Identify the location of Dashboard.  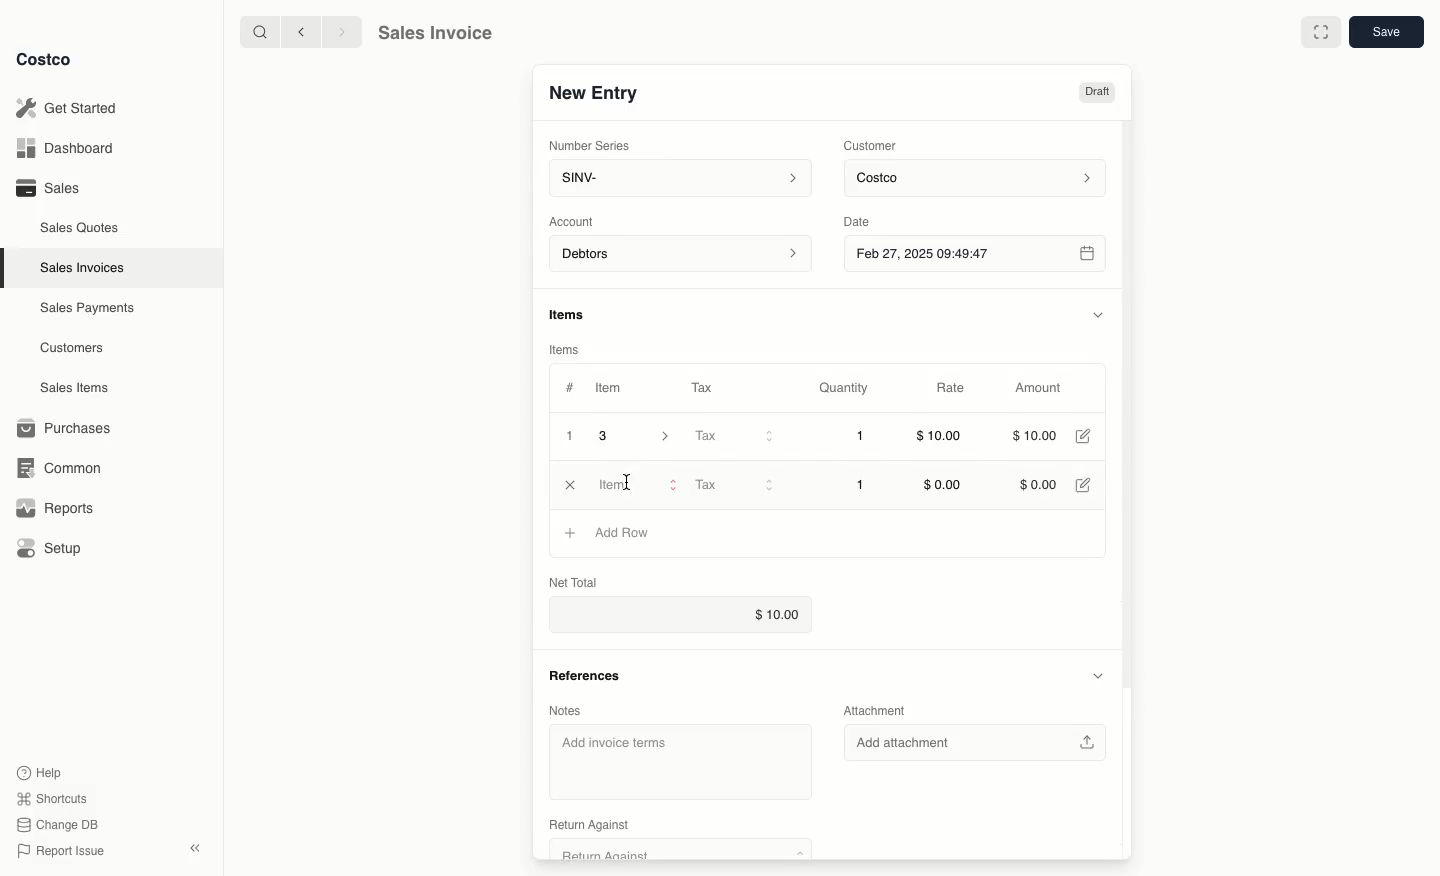
(70, 149).